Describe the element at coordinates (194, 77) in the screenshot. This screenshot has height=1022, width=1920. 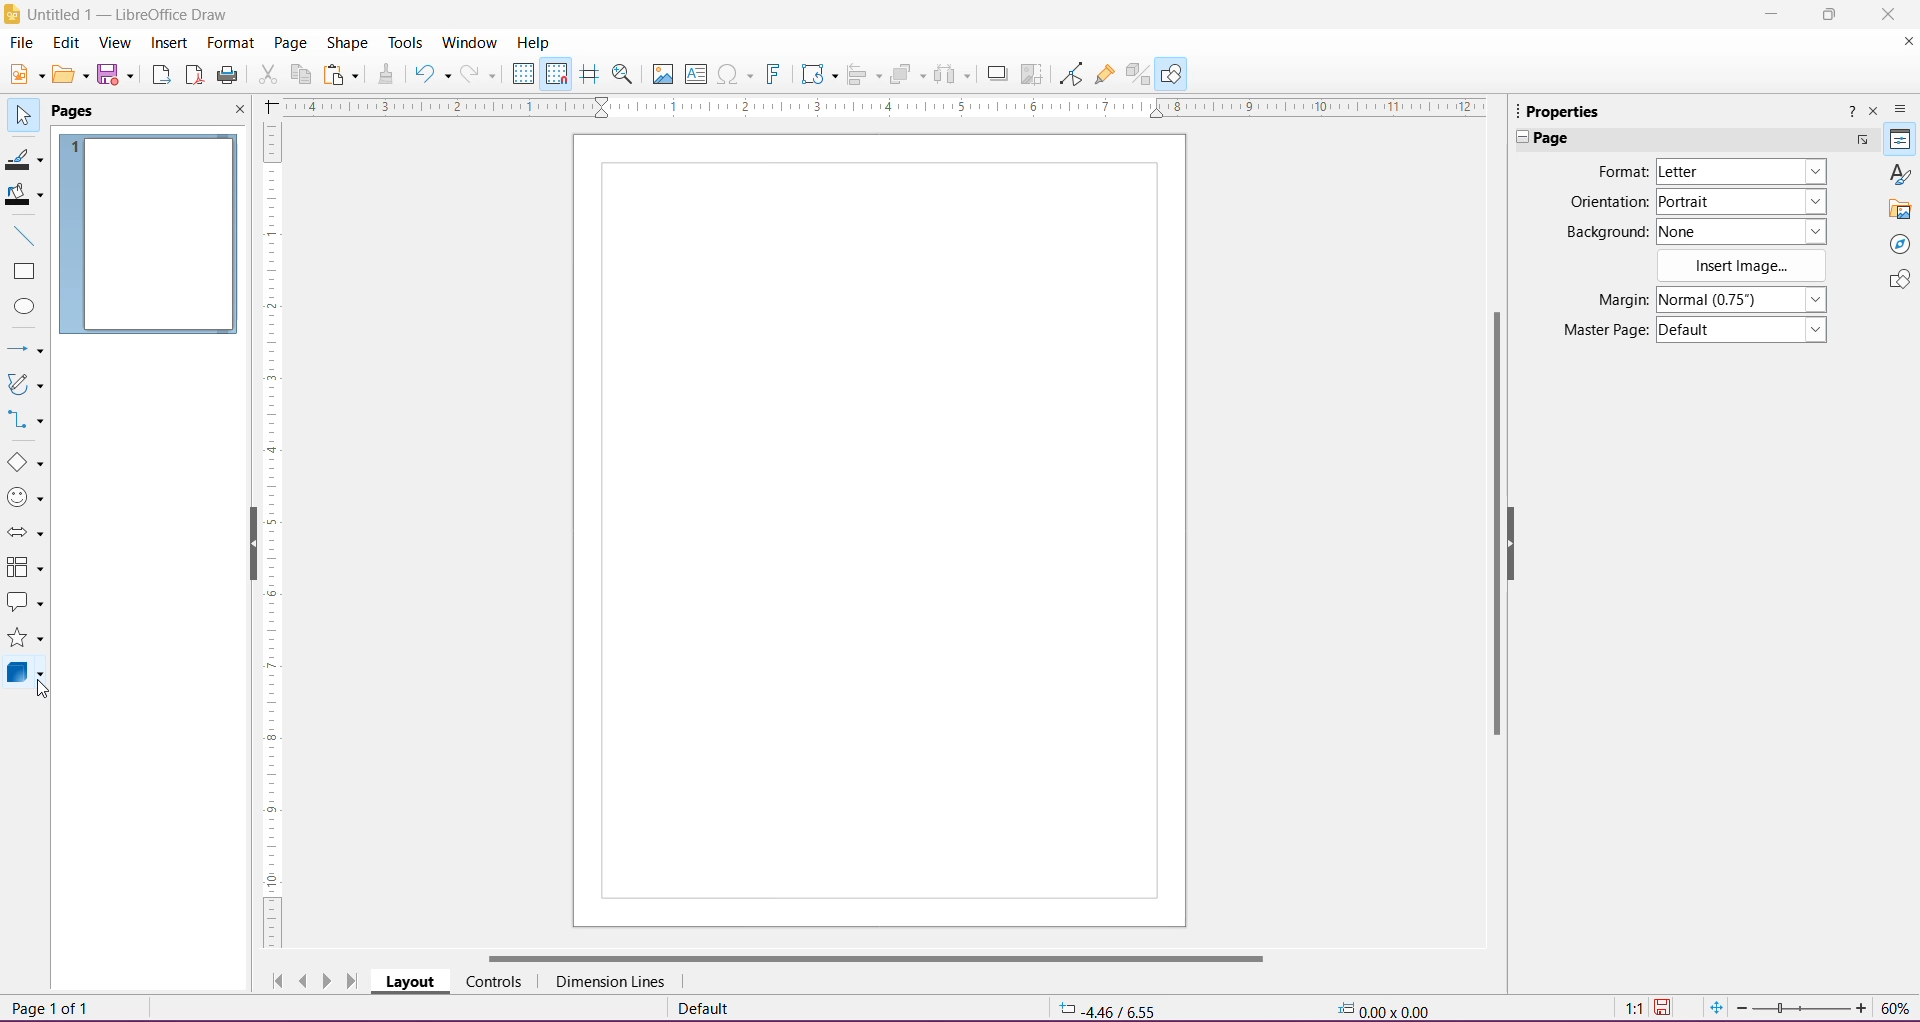
I see `Export as PDF` at that location.